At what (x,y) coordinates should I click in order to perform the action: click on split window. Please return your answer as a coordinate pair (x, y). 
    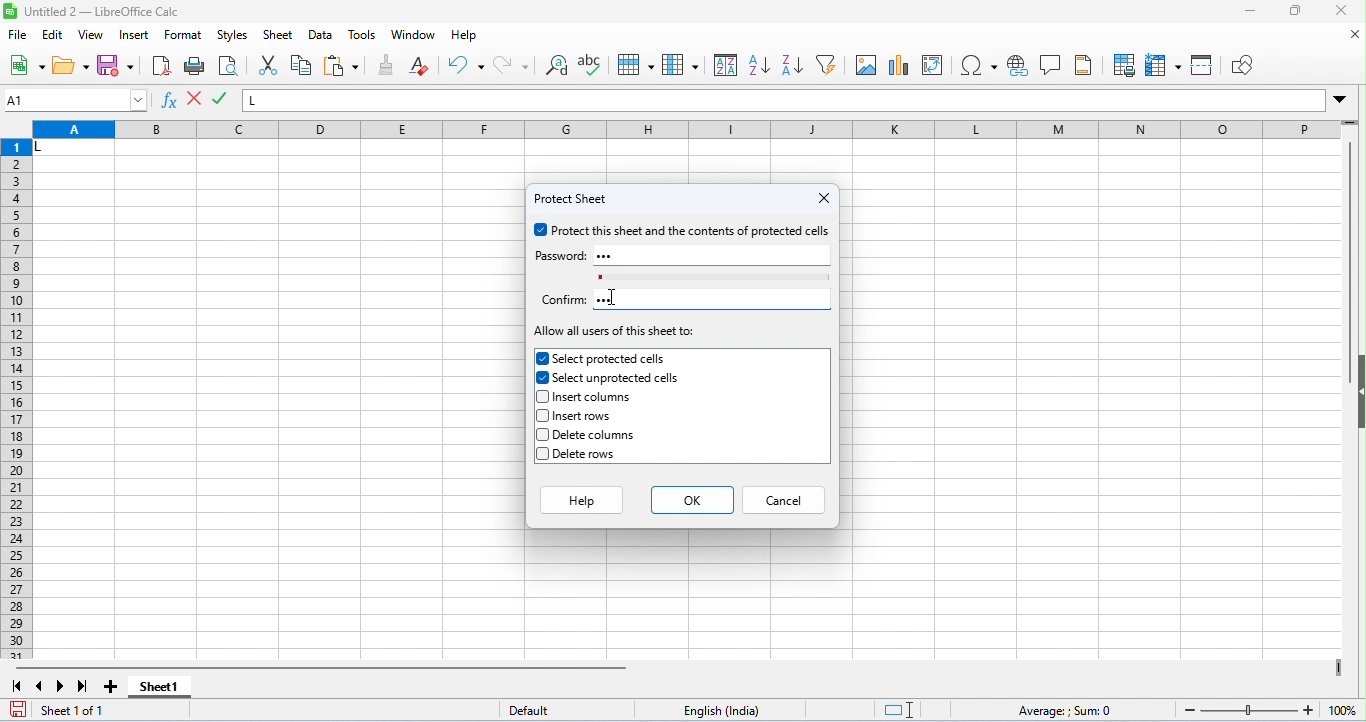
    Looking at the image, I should click on (1204, 64).